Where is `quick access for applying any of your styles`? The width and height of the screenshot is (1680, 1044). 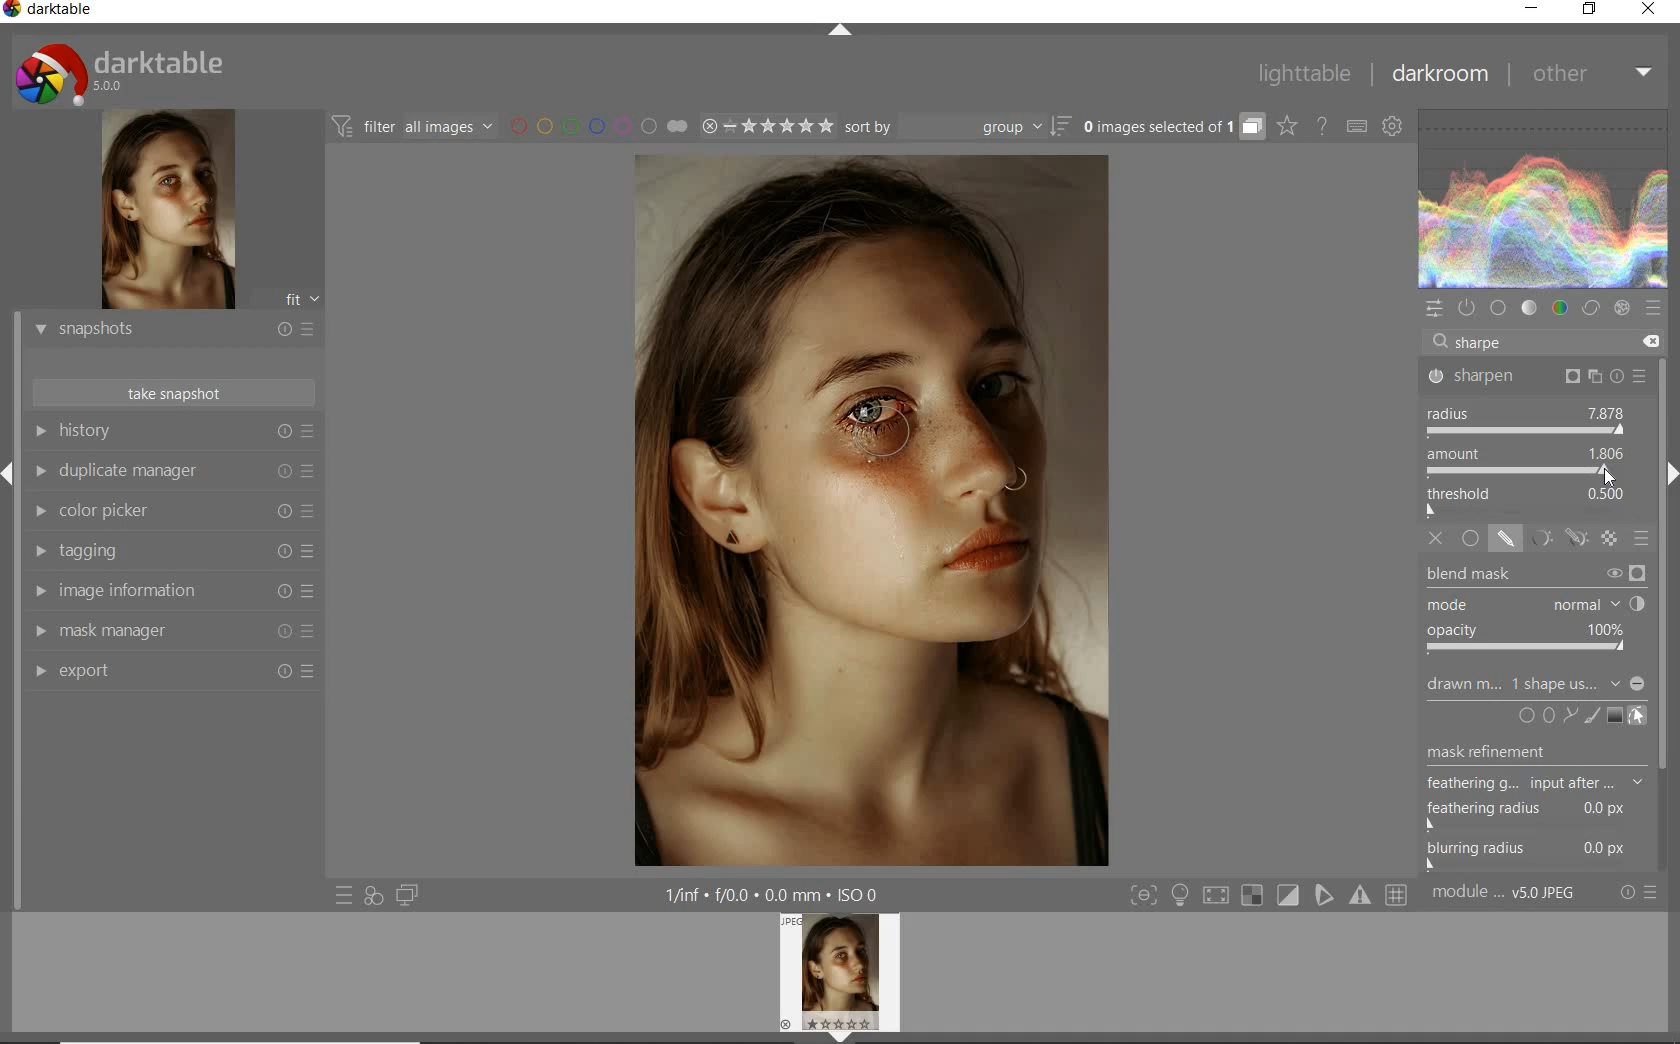 quick access for applying any of your styles is located at coordinates (372, 896).